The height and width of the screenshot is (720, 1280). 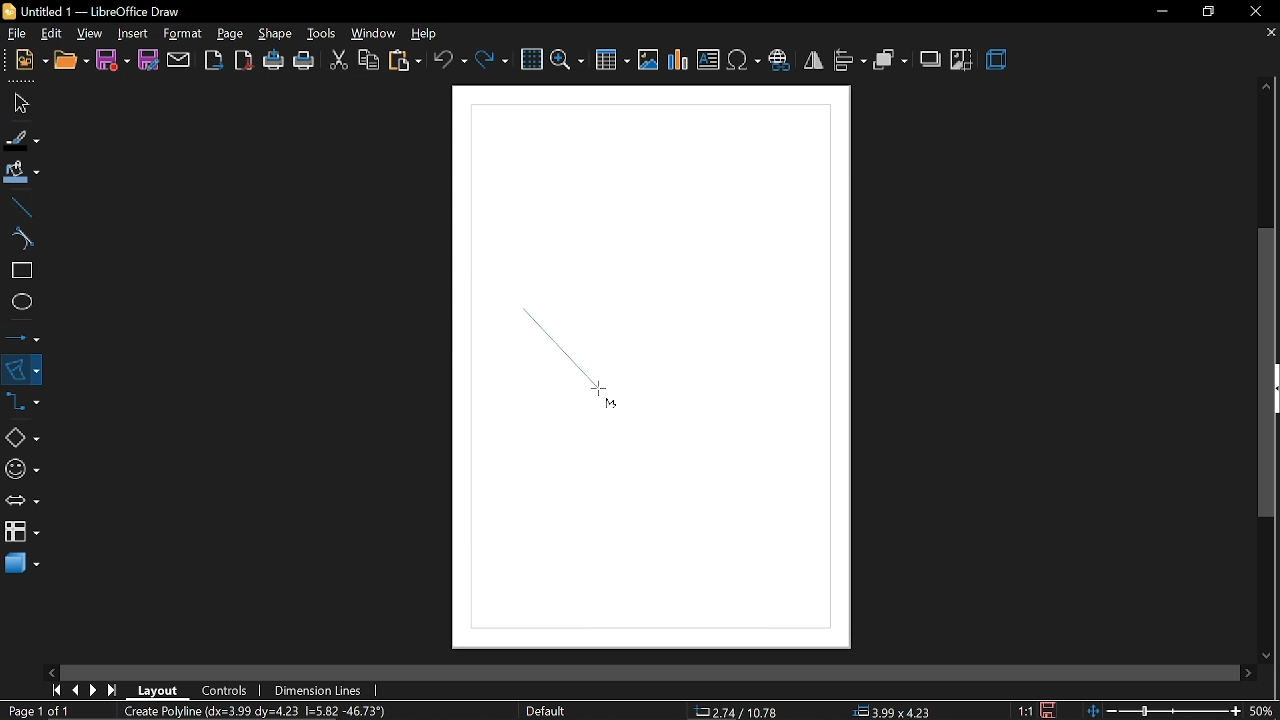 What do you see at coordinates (21, 532) in the screenshot?
I see `flowchart` at bounding box center [21, 532].